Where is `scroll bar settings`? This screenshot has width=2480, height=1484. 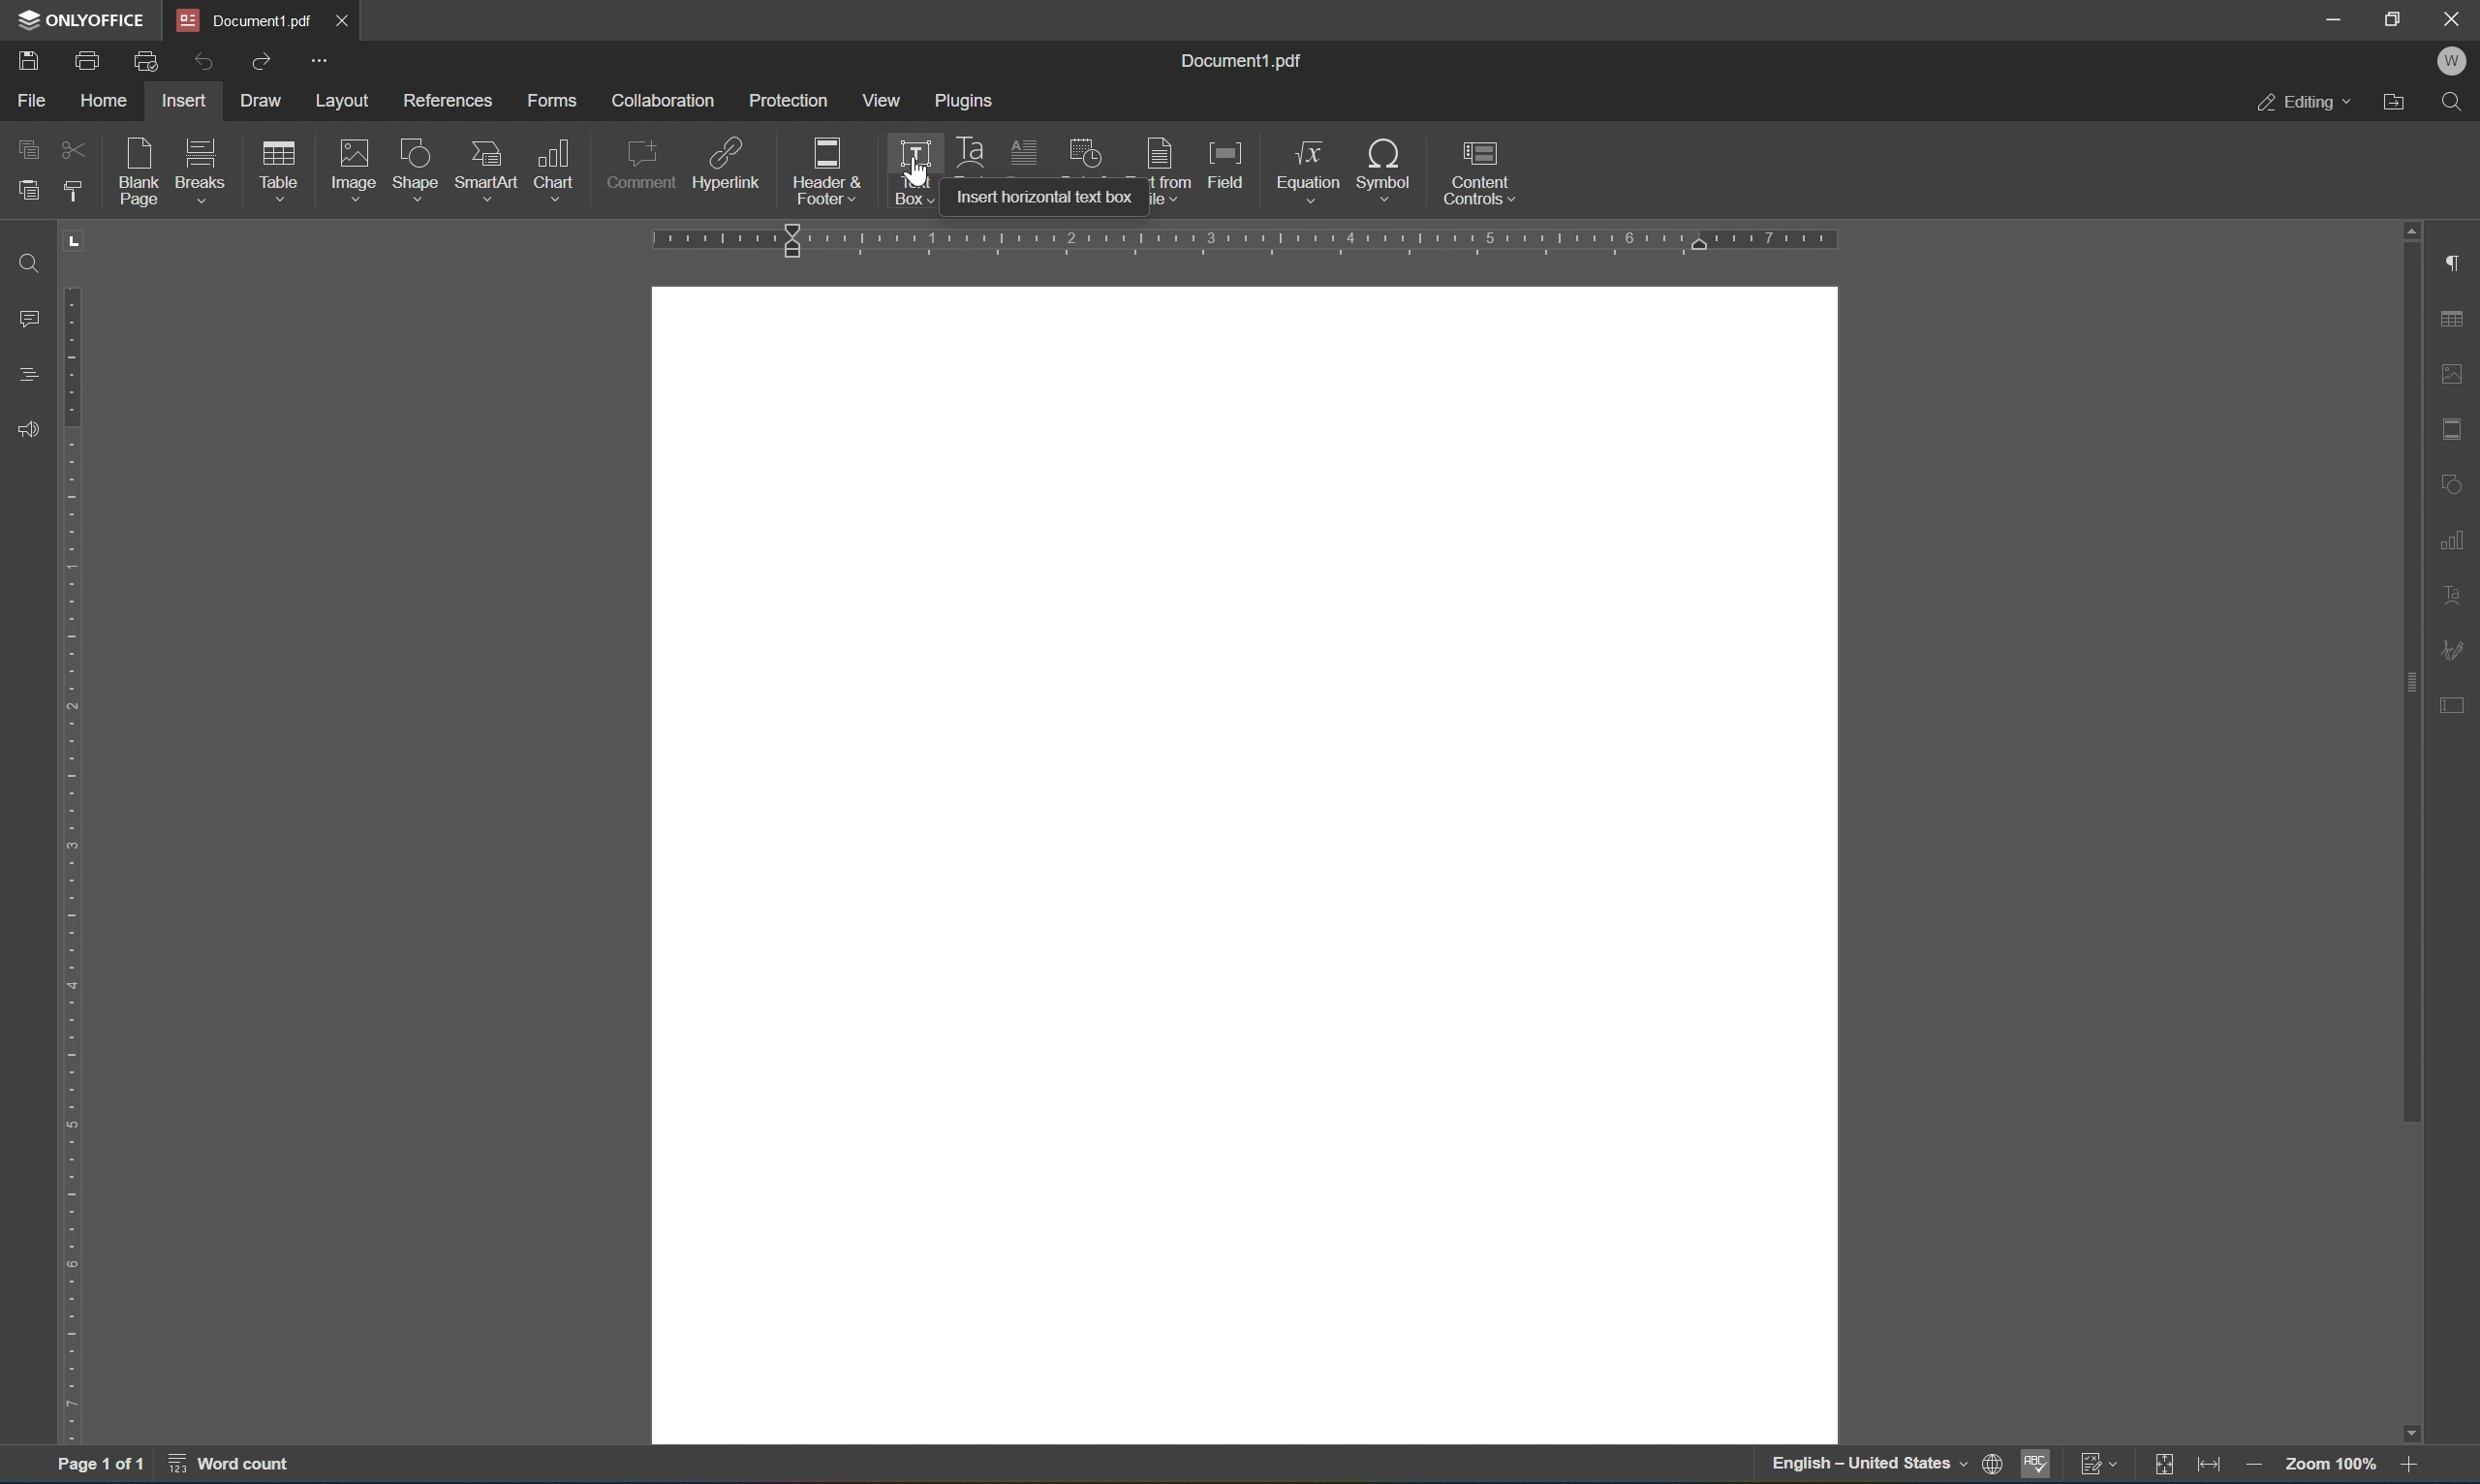 scroll bar settings is located at coordinates (2409, 672).